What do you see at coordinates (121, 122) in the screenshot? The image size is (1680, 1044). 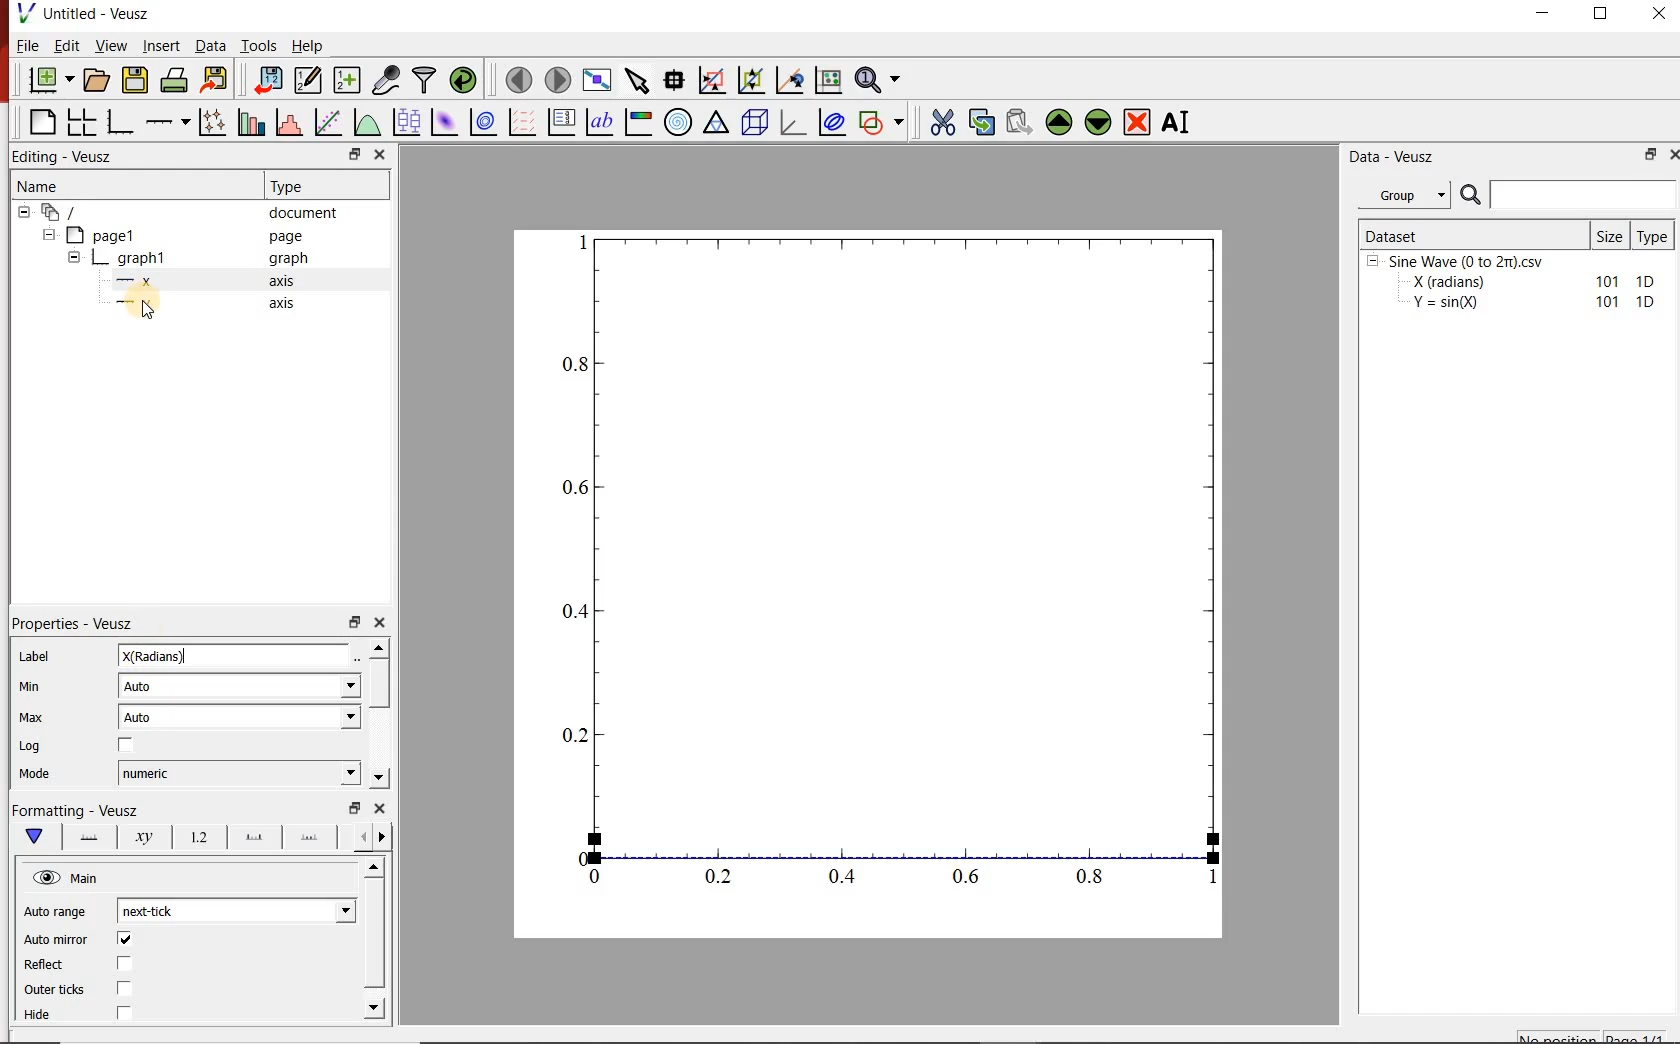 I see `Base graph` at bounding box center [121, 122].